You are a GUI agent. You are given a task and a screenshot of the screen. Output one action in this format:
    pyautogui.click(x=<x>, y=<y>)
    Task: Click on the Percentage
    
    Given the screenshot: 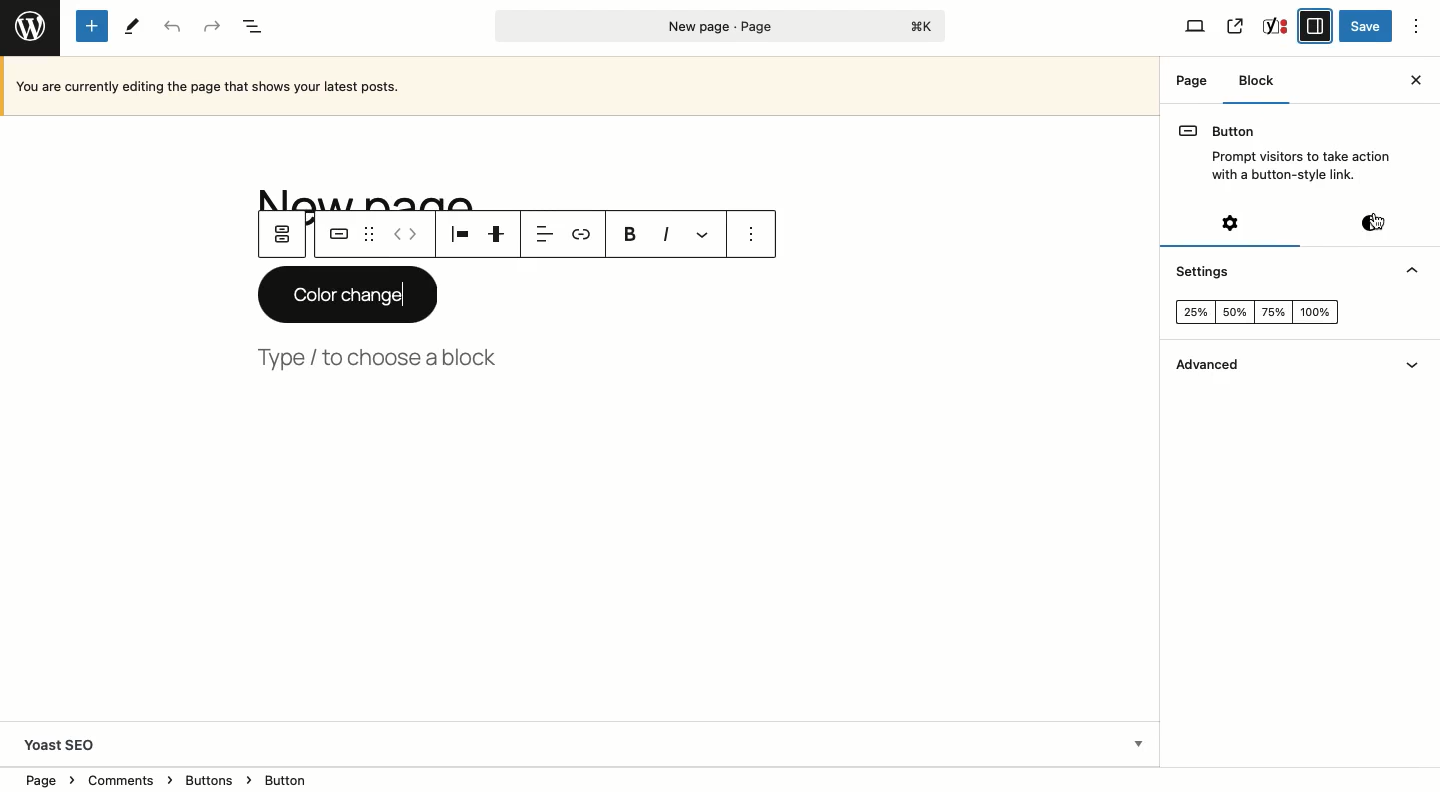 What is the action you would take?
    pyautogui.click(x=1254, y=313)
    